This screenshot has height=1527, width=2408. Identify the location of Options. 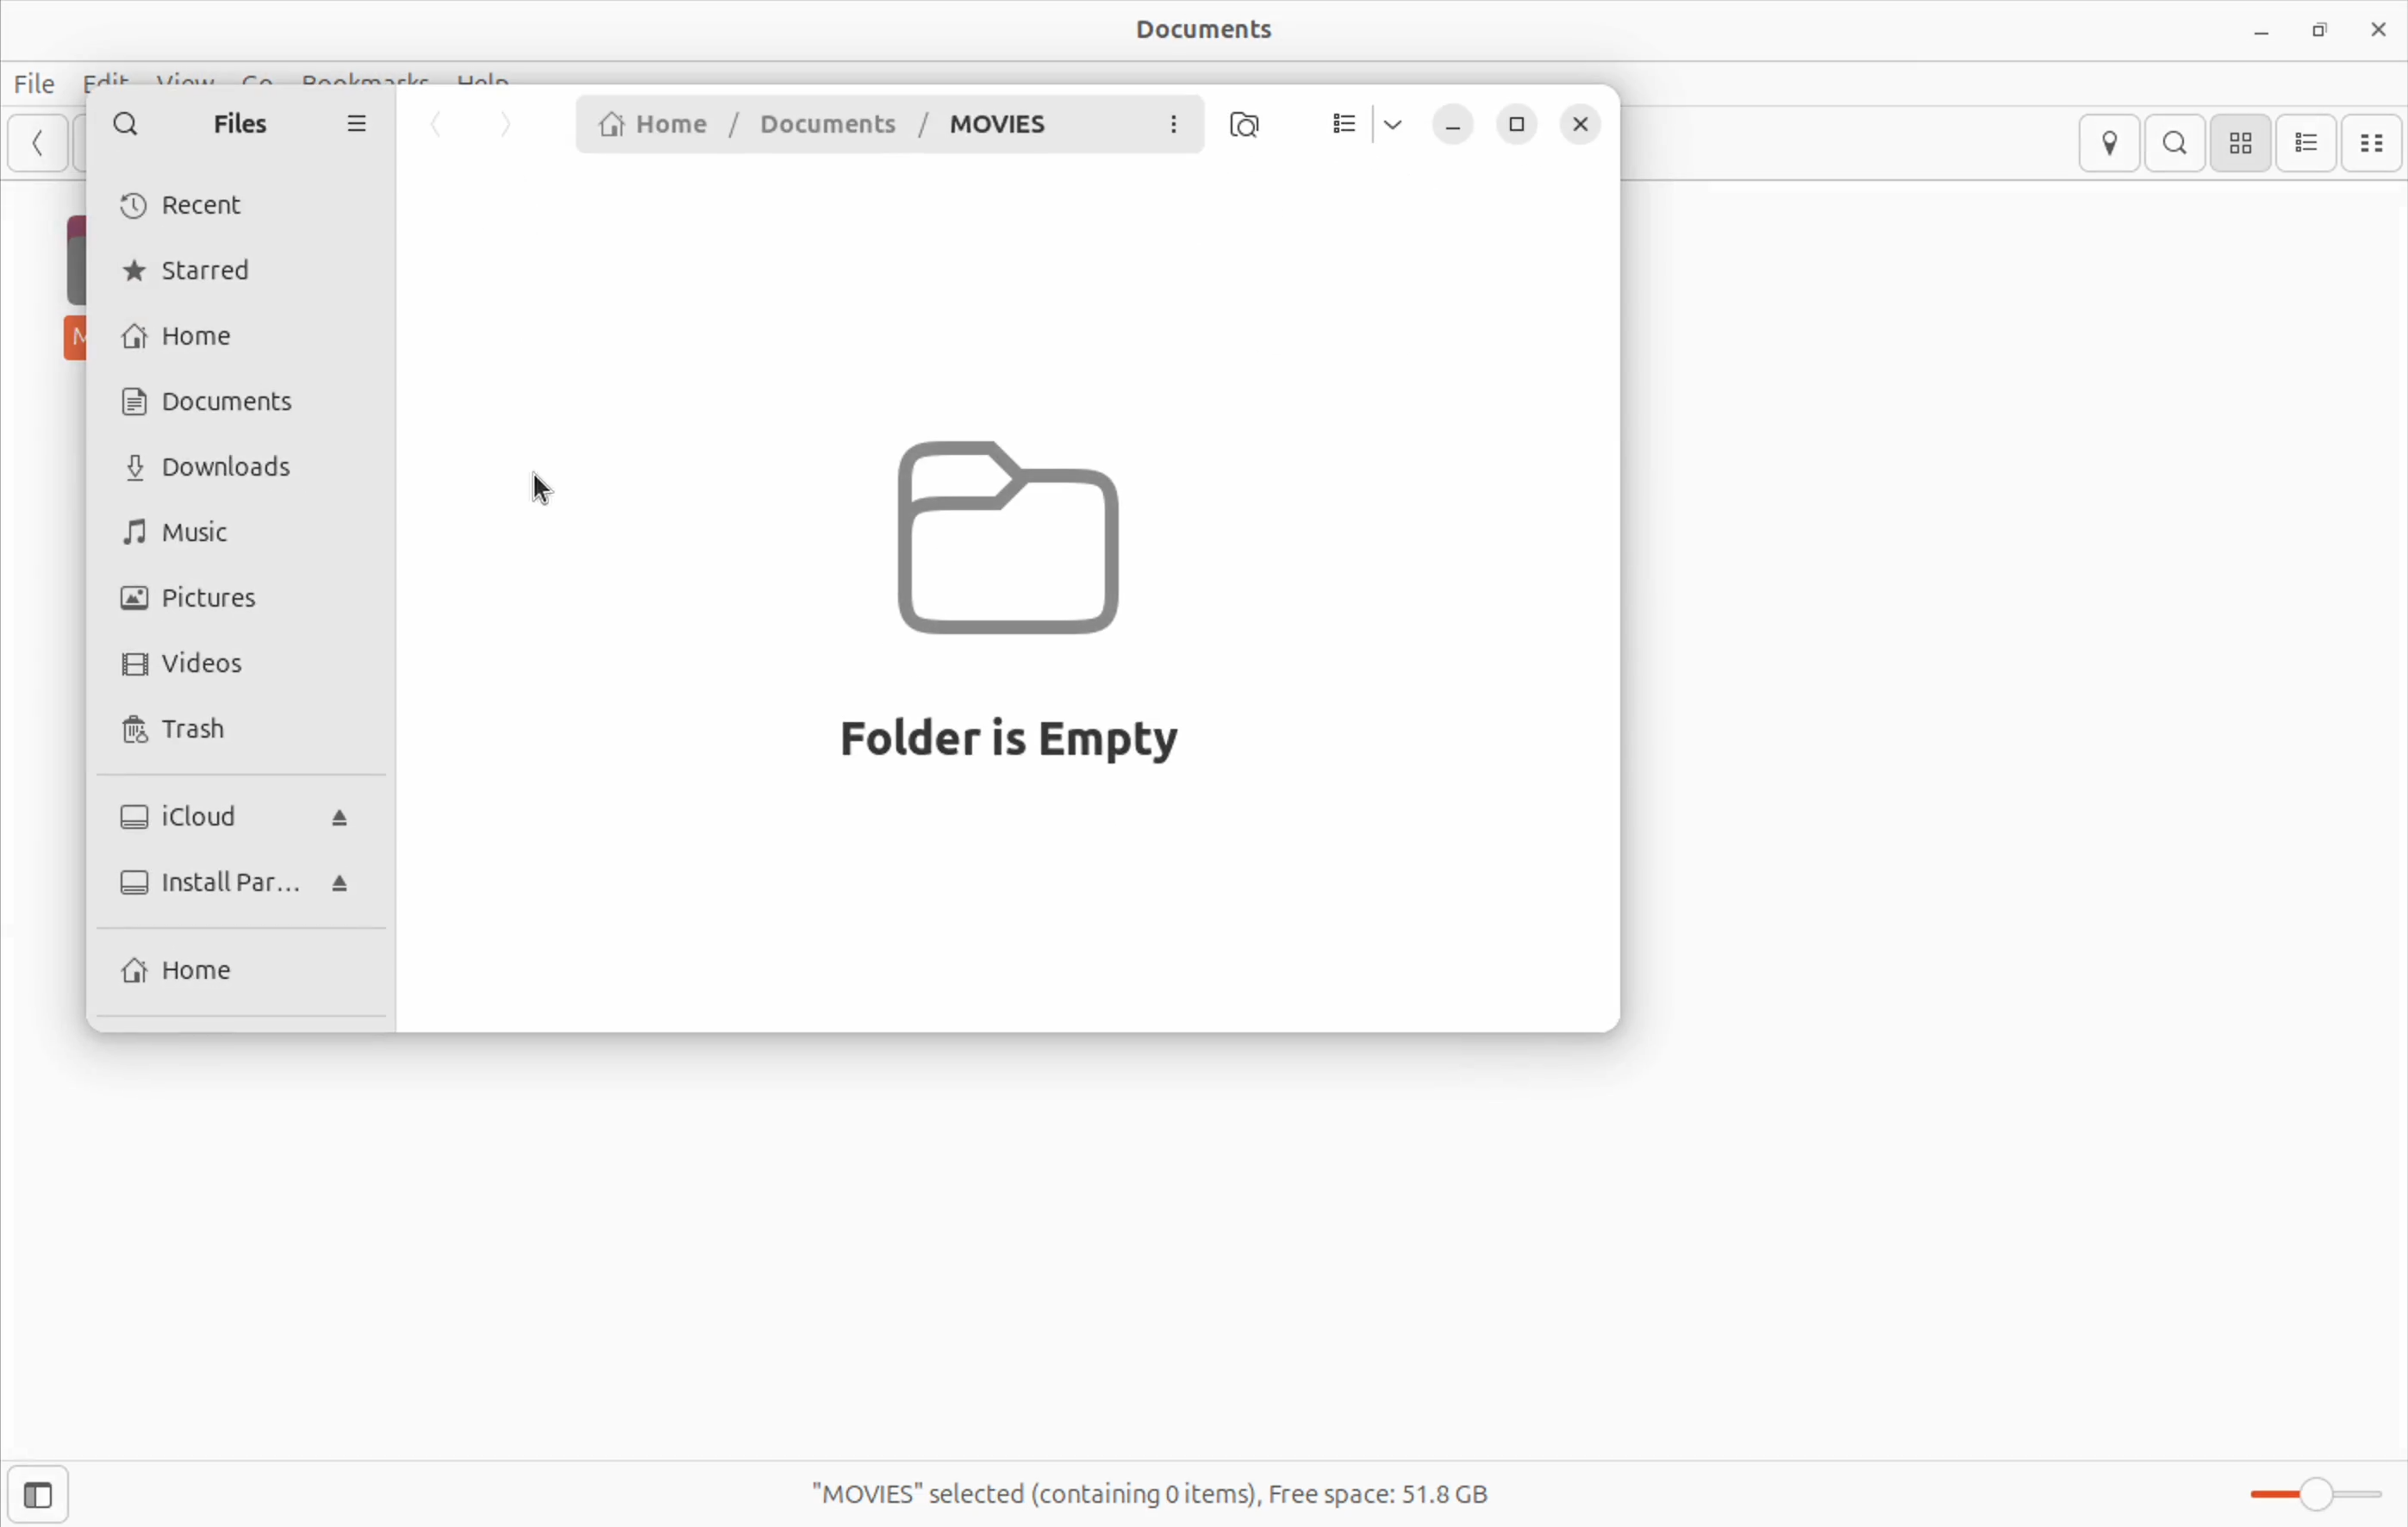
(357, 128).